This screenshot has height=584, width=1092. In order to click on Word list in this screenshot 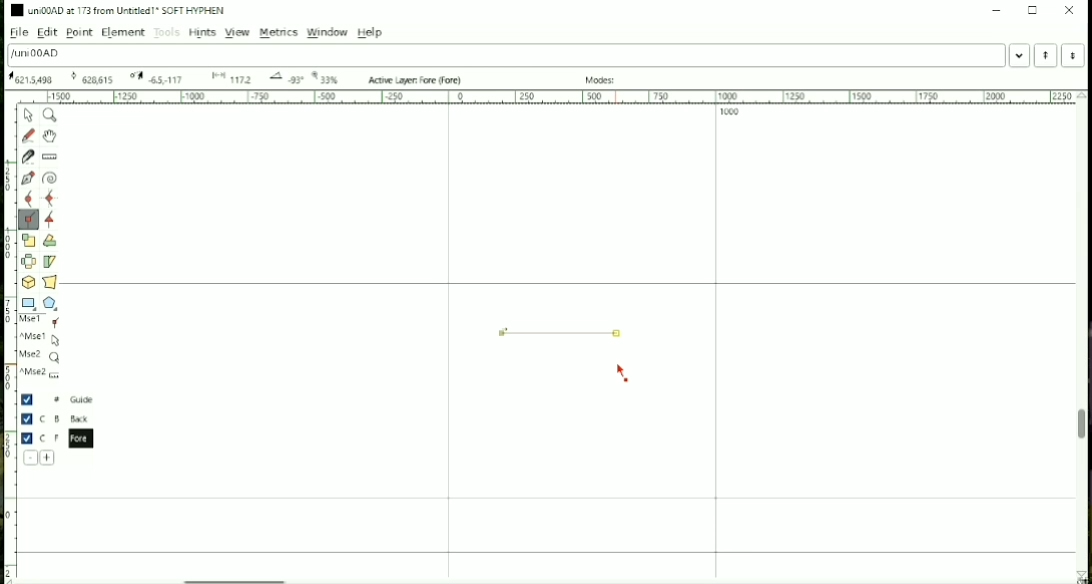, I will do `click(1020, 55)`.